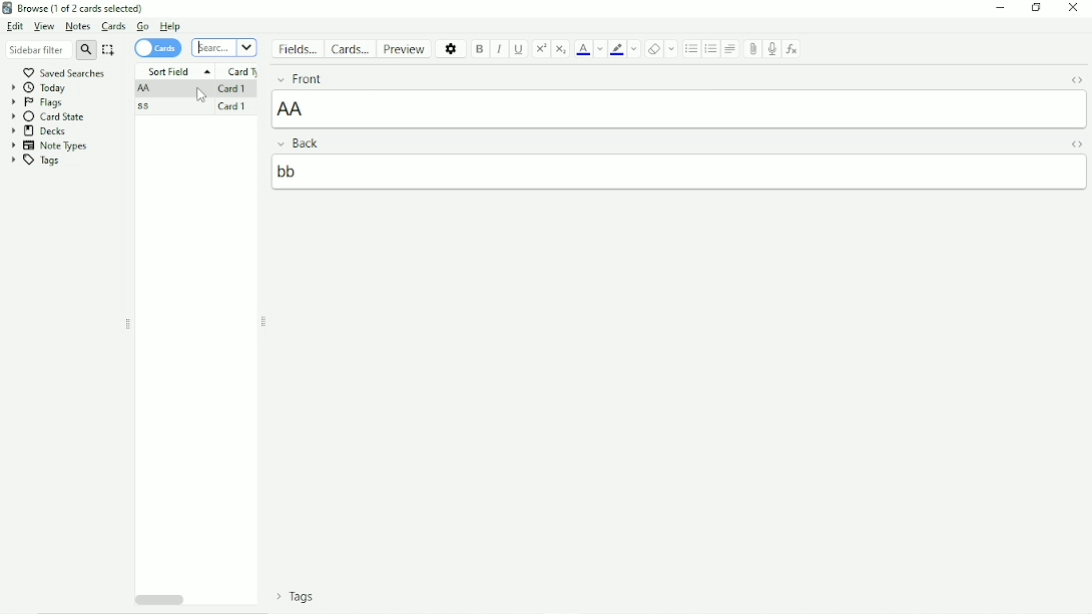 This screenshot has width=1092, height=614. Describe the element at coordinates (481, 49) in the screenshot. I see `Bold` at that location.